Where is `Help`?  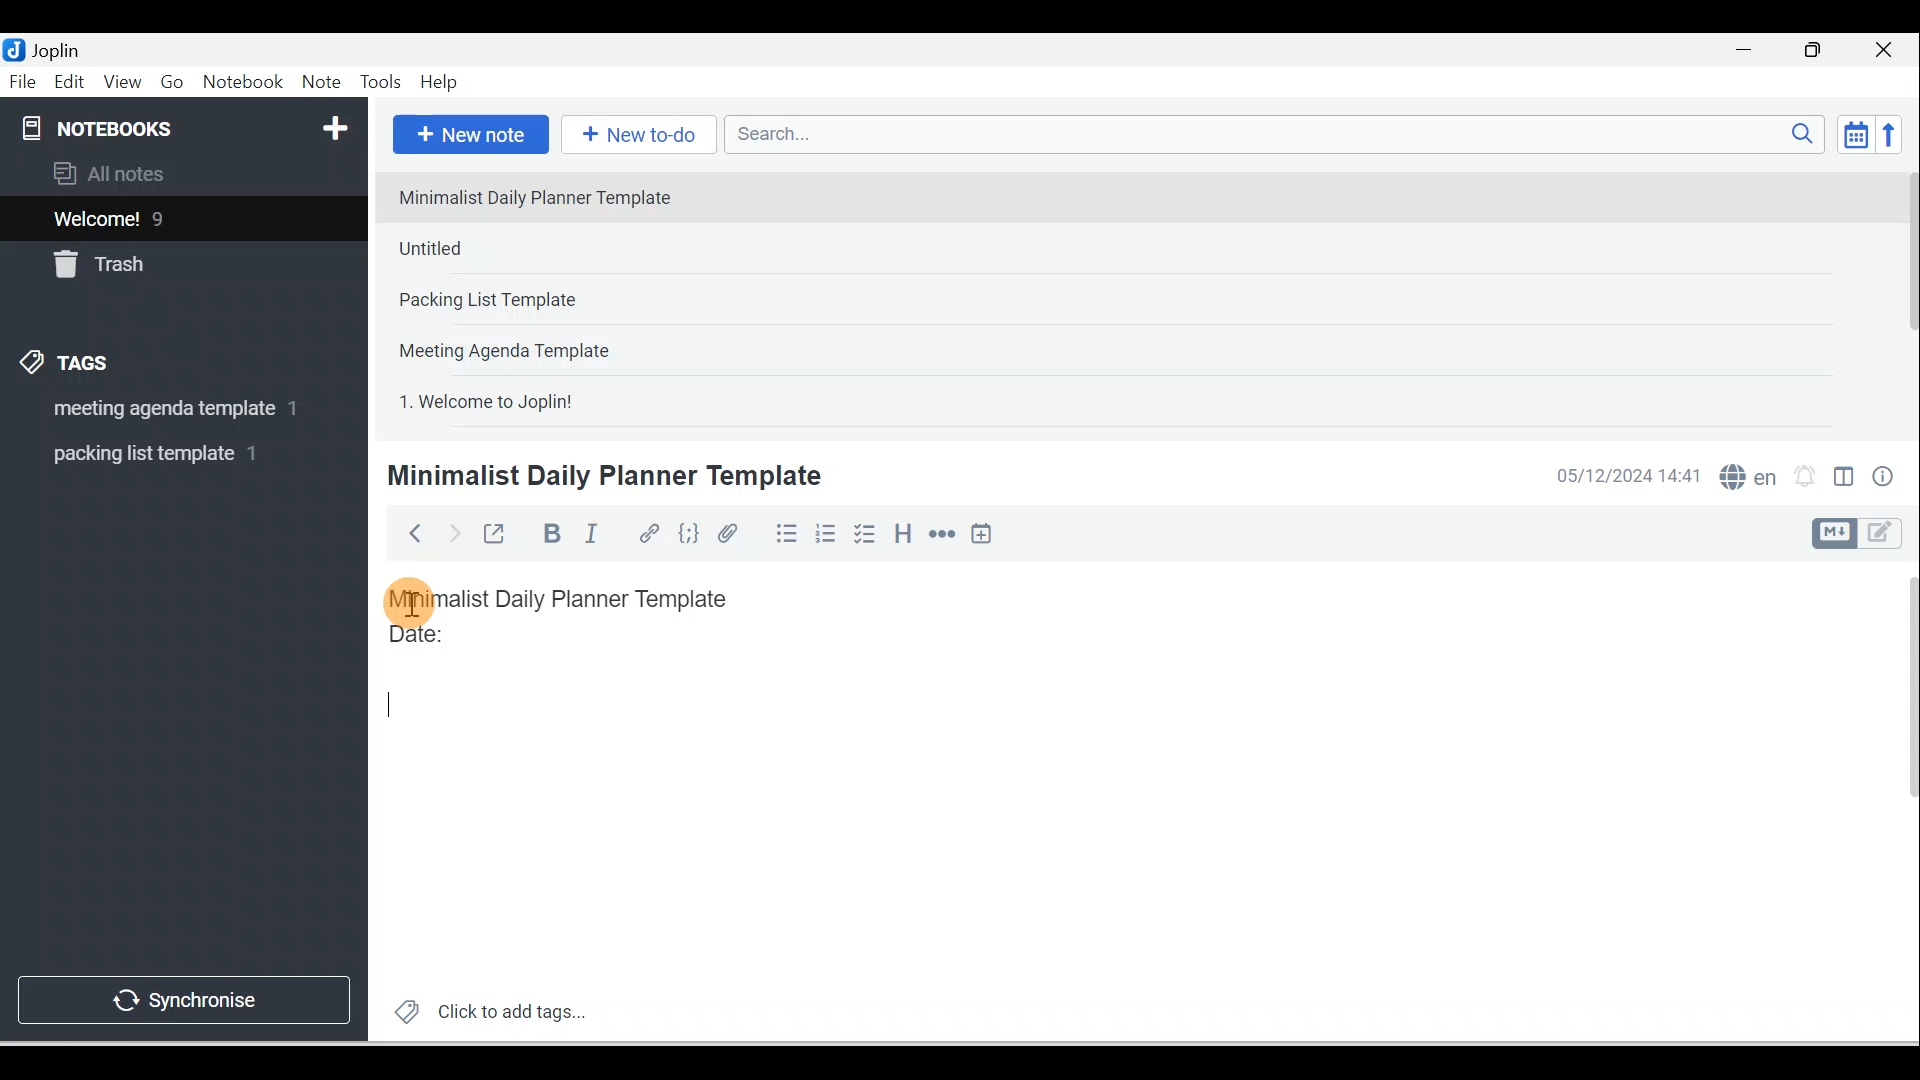 Help is located at coordinates (440, 83).